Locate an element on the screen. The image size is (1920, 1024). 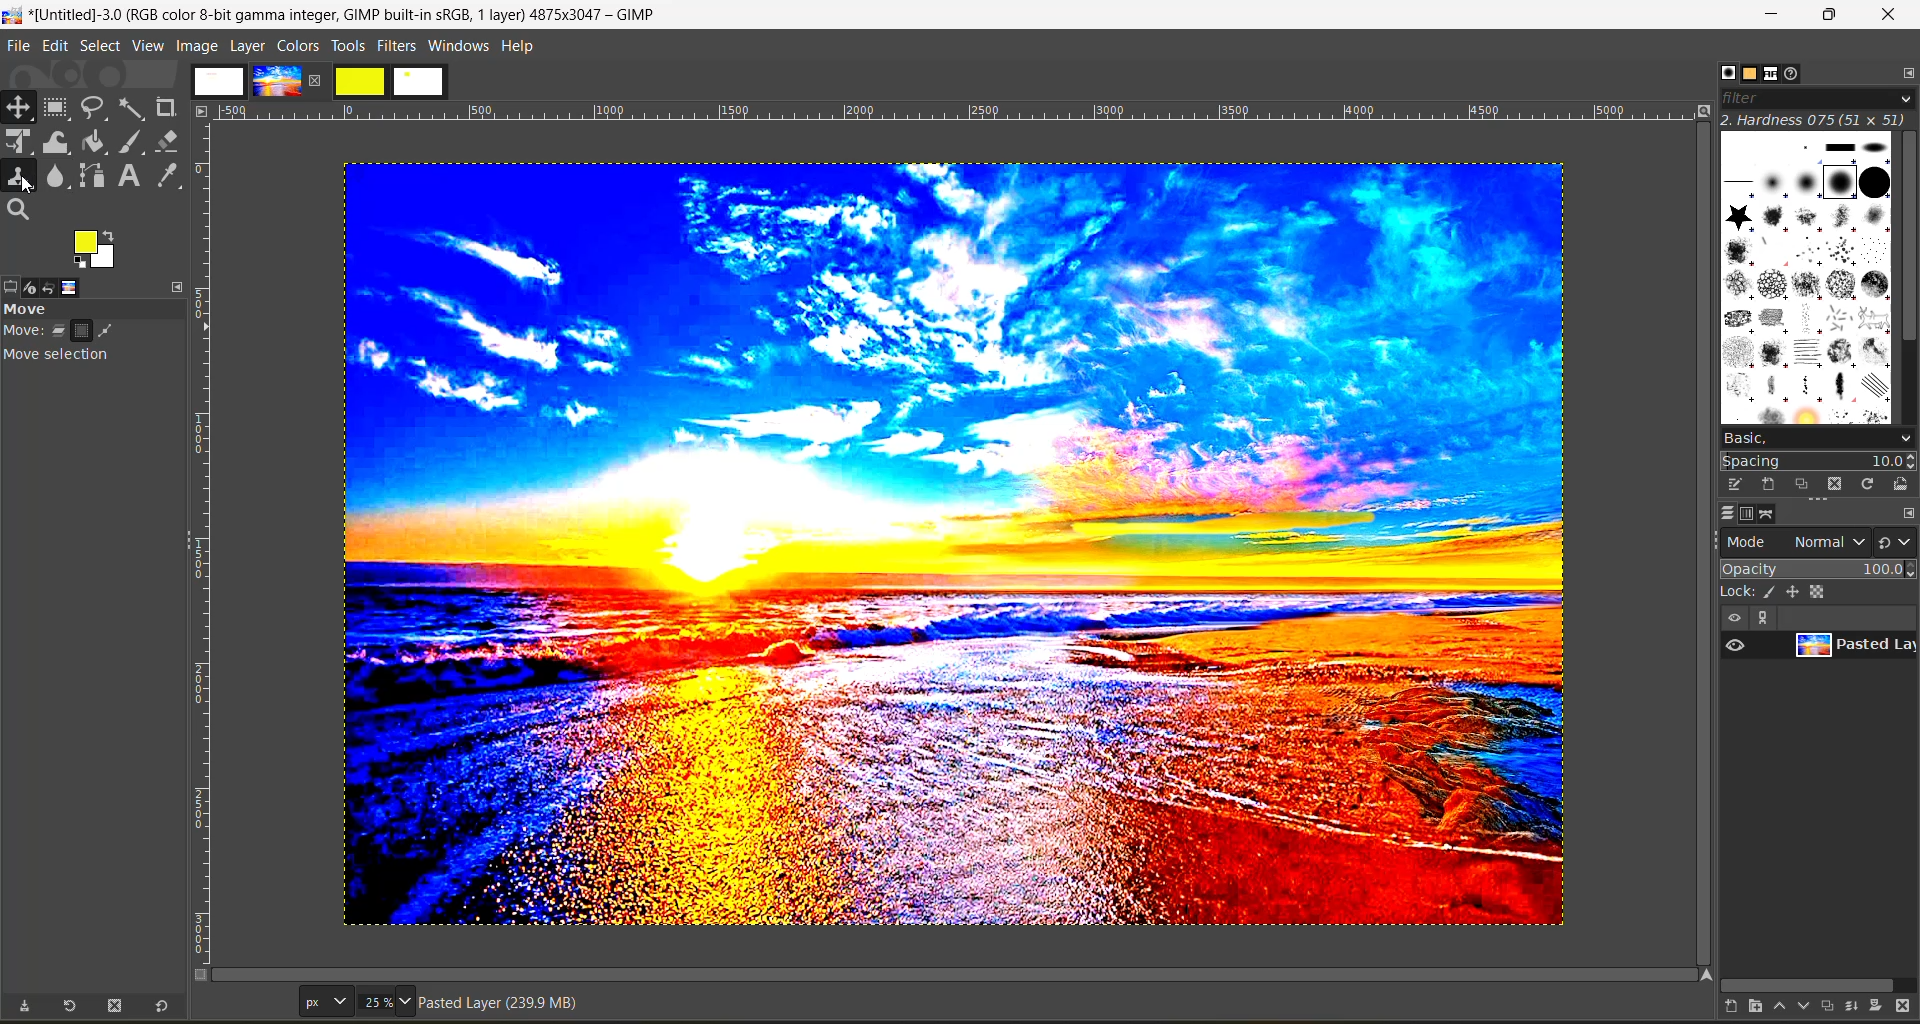
file is located at coordinates (19, 45).